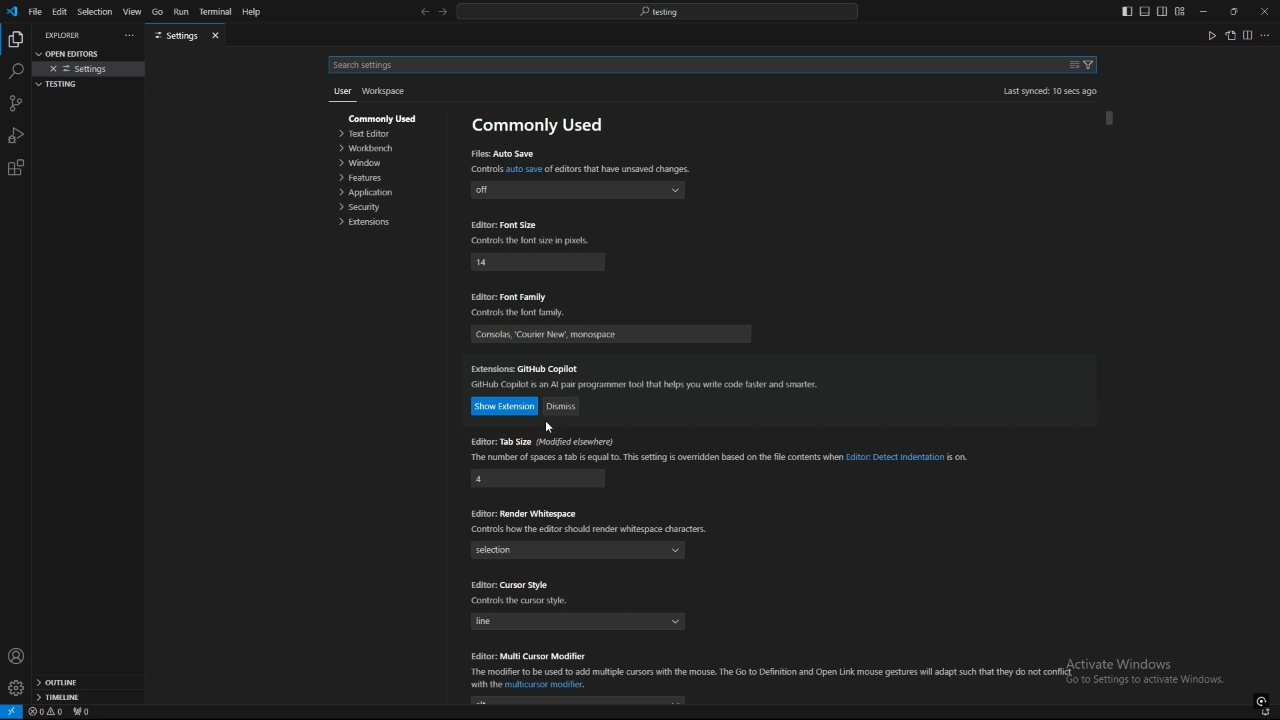  Describe the element at coordinates (1089, 64) in the screenshot. I see `filter settings` at that location.